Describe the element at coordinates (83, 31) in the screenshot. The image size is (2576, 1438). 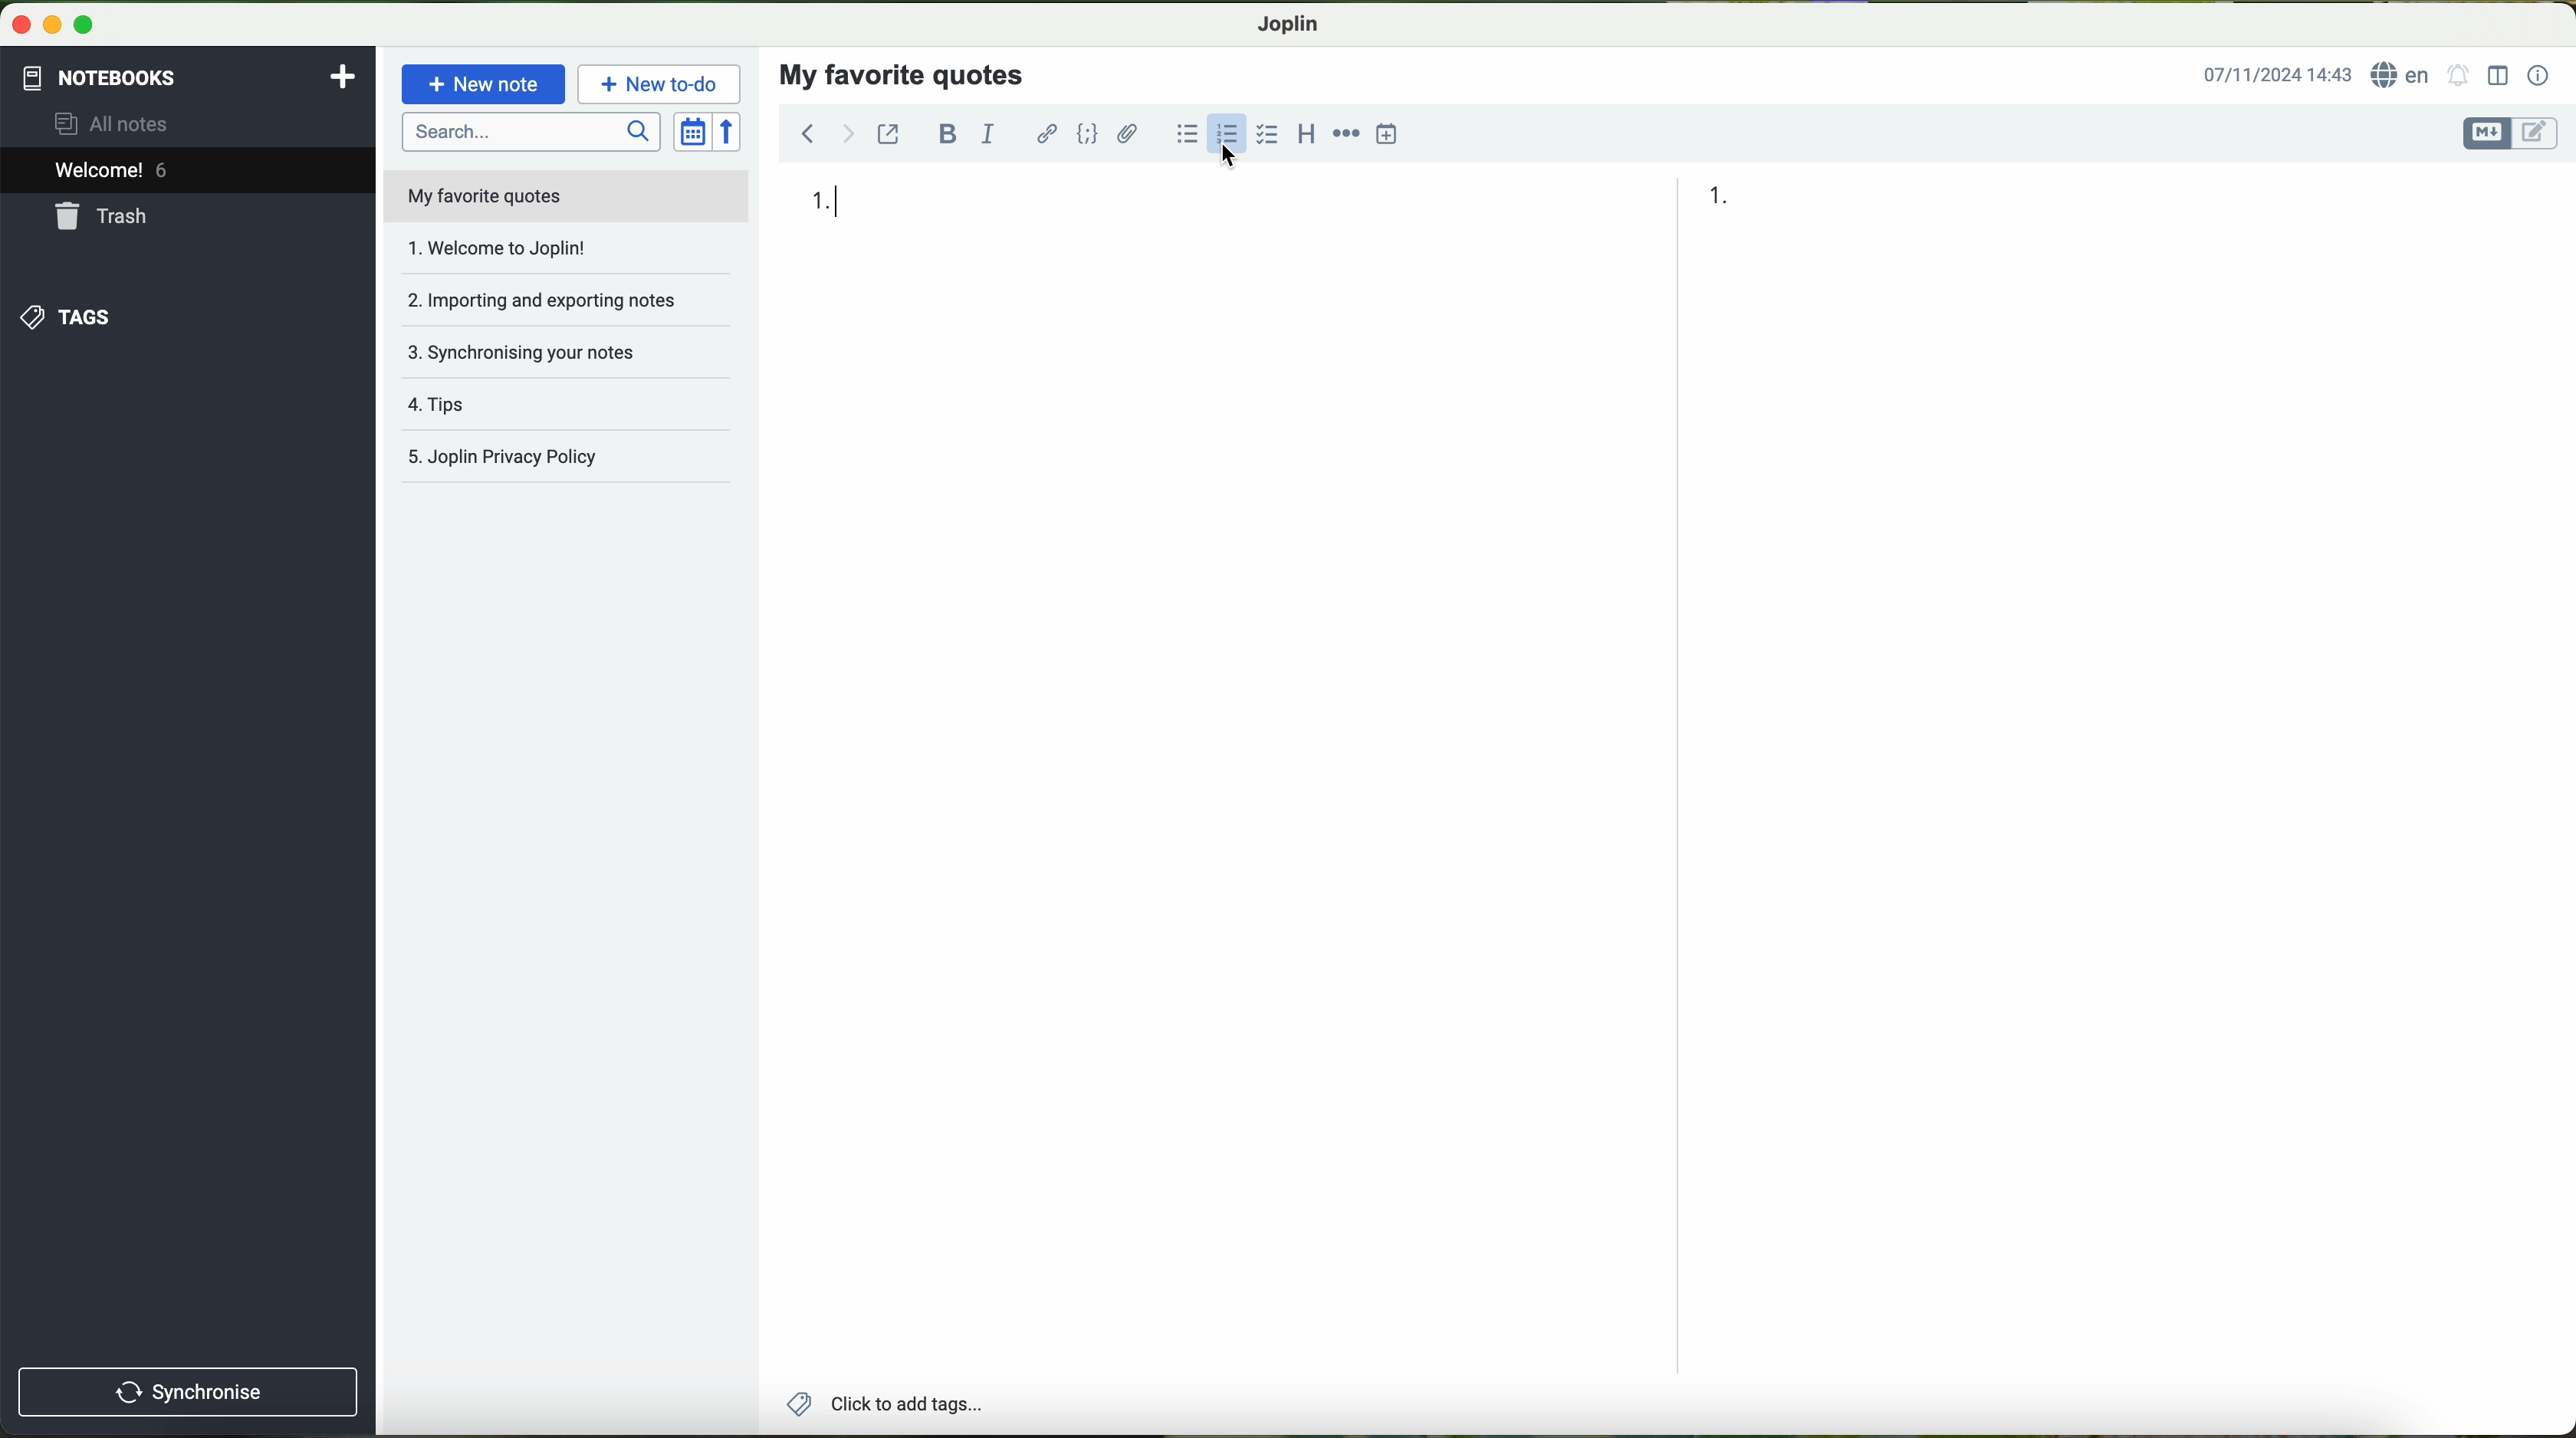
I see `maximize` at that location.